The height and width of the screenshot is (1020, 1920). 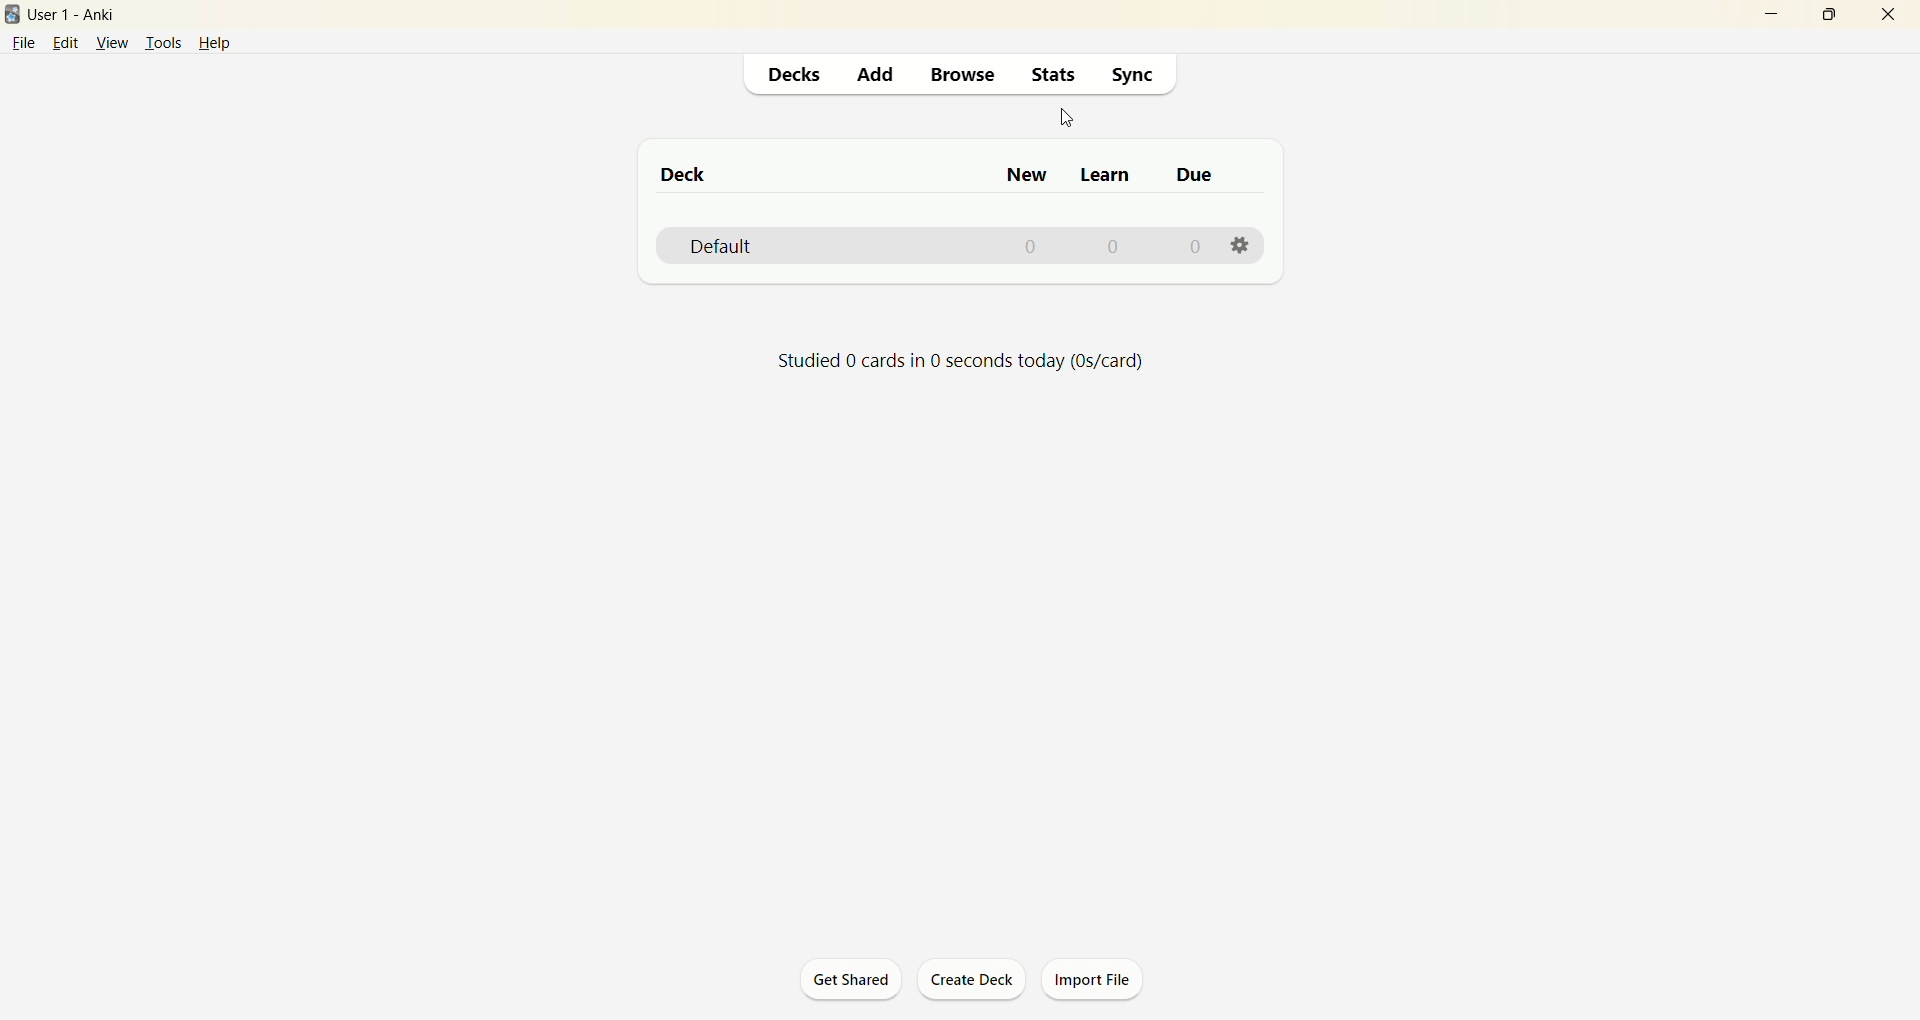 What do you see at coordinates (1197, 175) in the screenshot?
I see `due` at bounding box center [1197, 175].